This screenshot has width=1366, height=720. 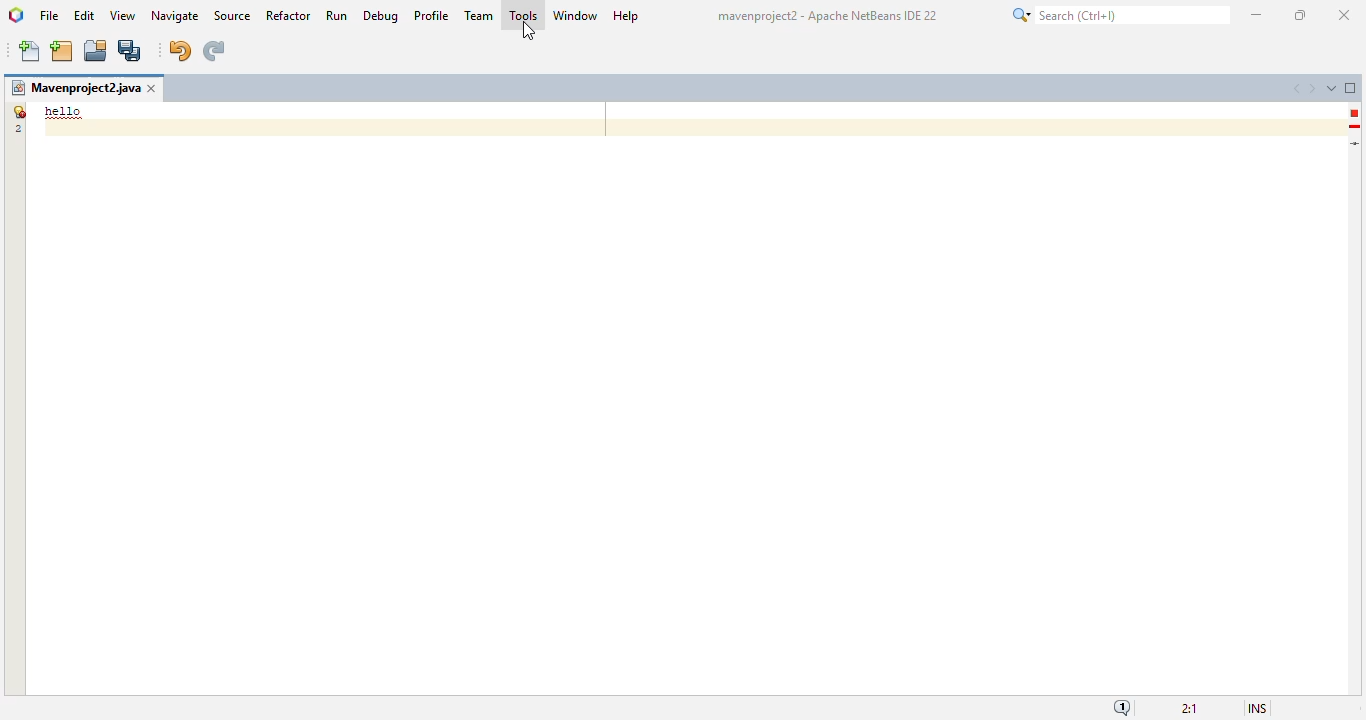 I want to click on debug, so click(x=382, y=16).